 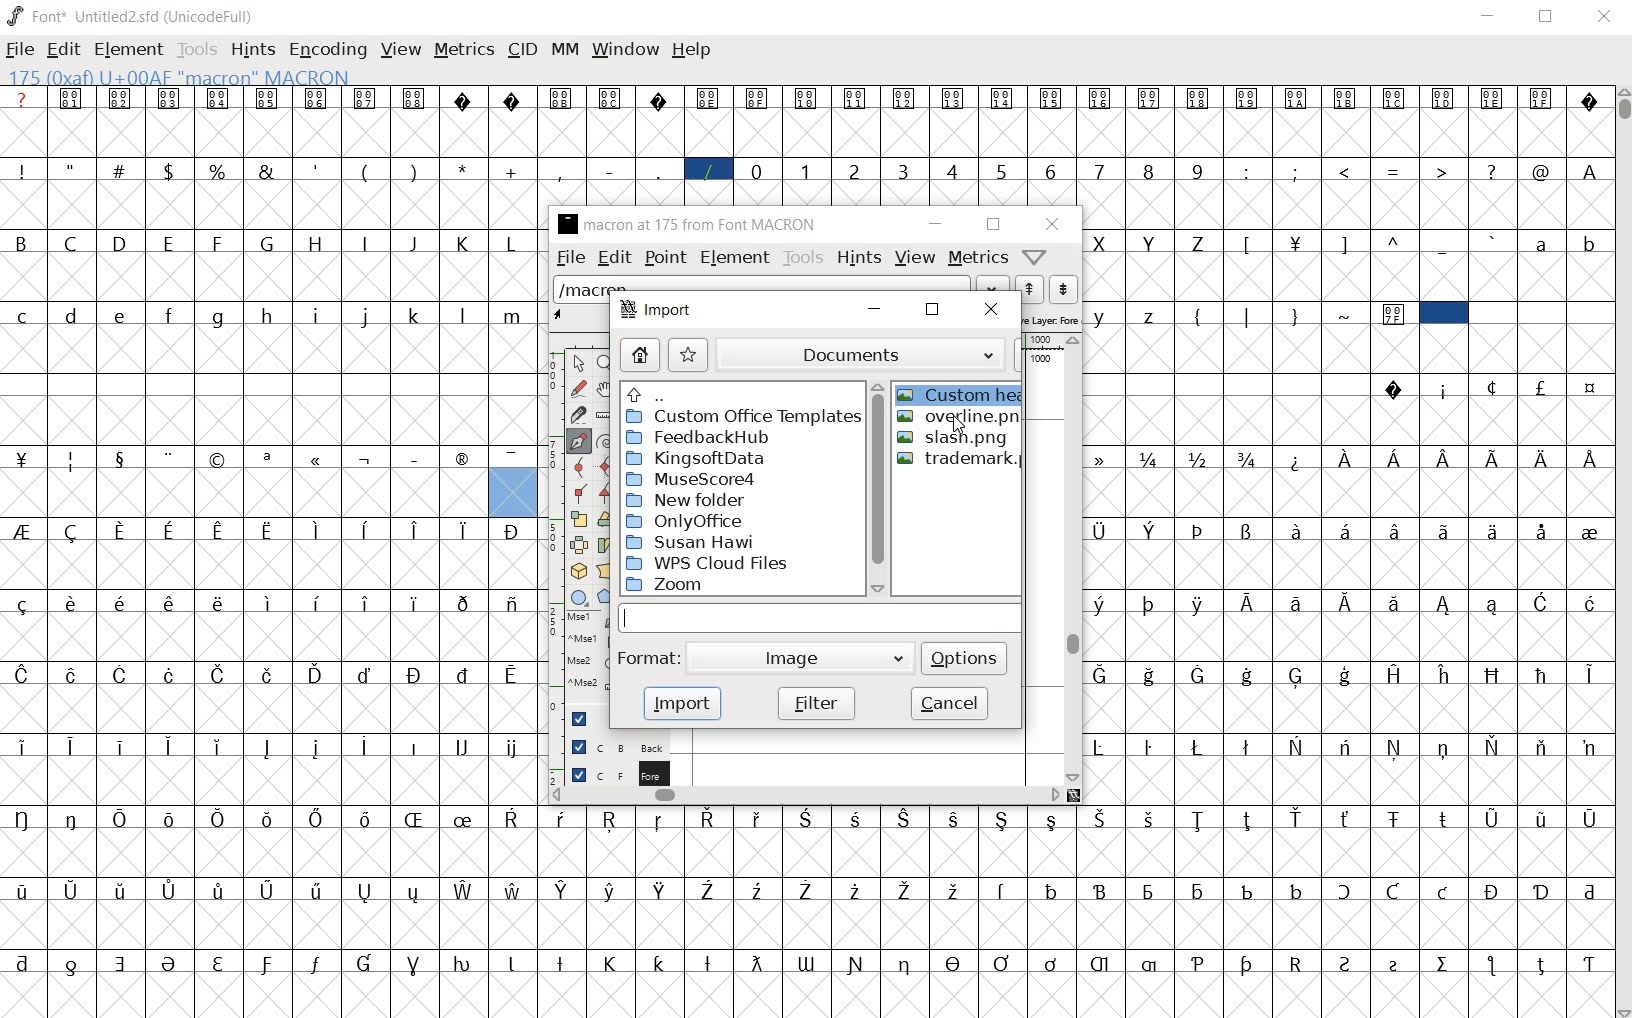 What do you see at coordinates (605, 362) in the screenshot?
I see `zoom` at bounding box center [605, 362].